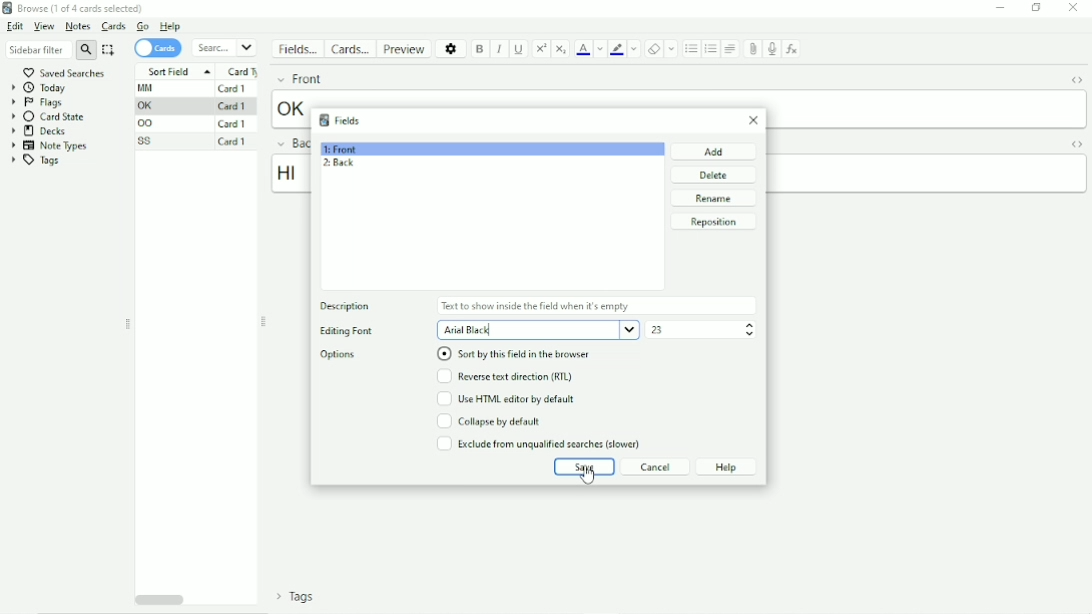 This screenshot has height=614, width=1092. Describe the element at coordinates (1074, 144) in the screenshot. I see `Toggle HTML Editor` at that location.